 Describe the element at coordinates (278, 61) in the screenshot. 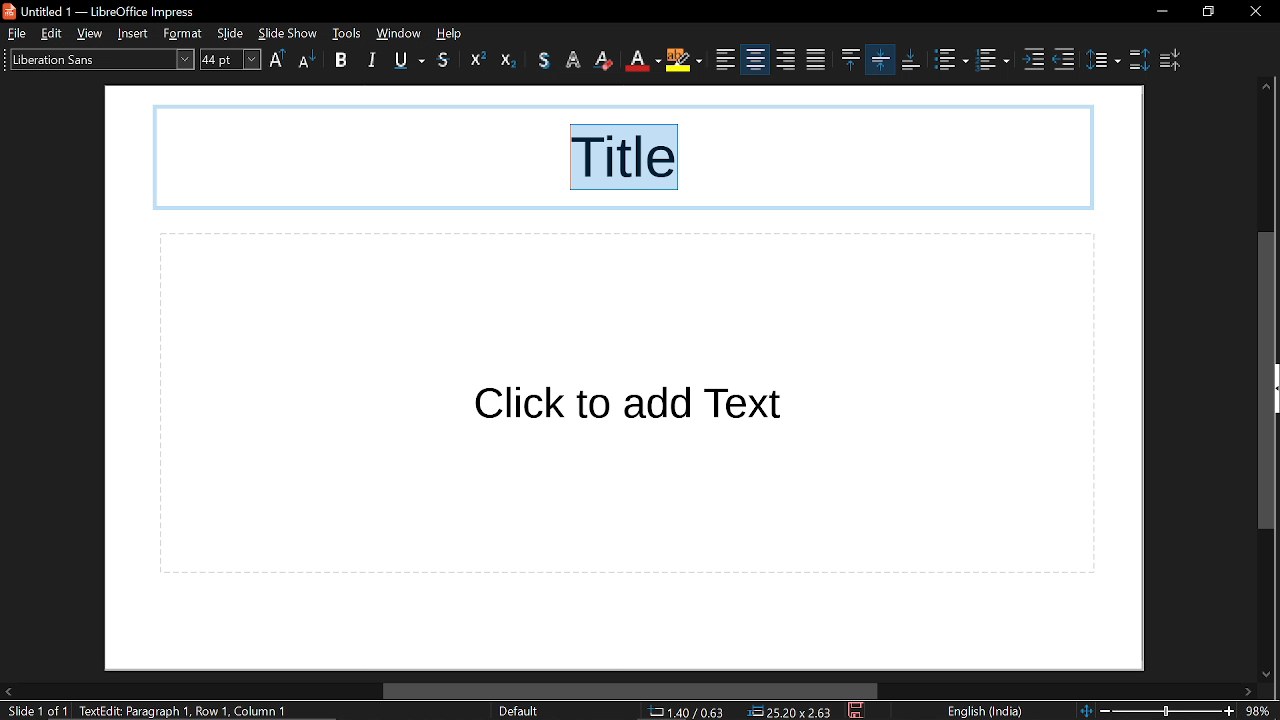

I see `uppercase` at that location.